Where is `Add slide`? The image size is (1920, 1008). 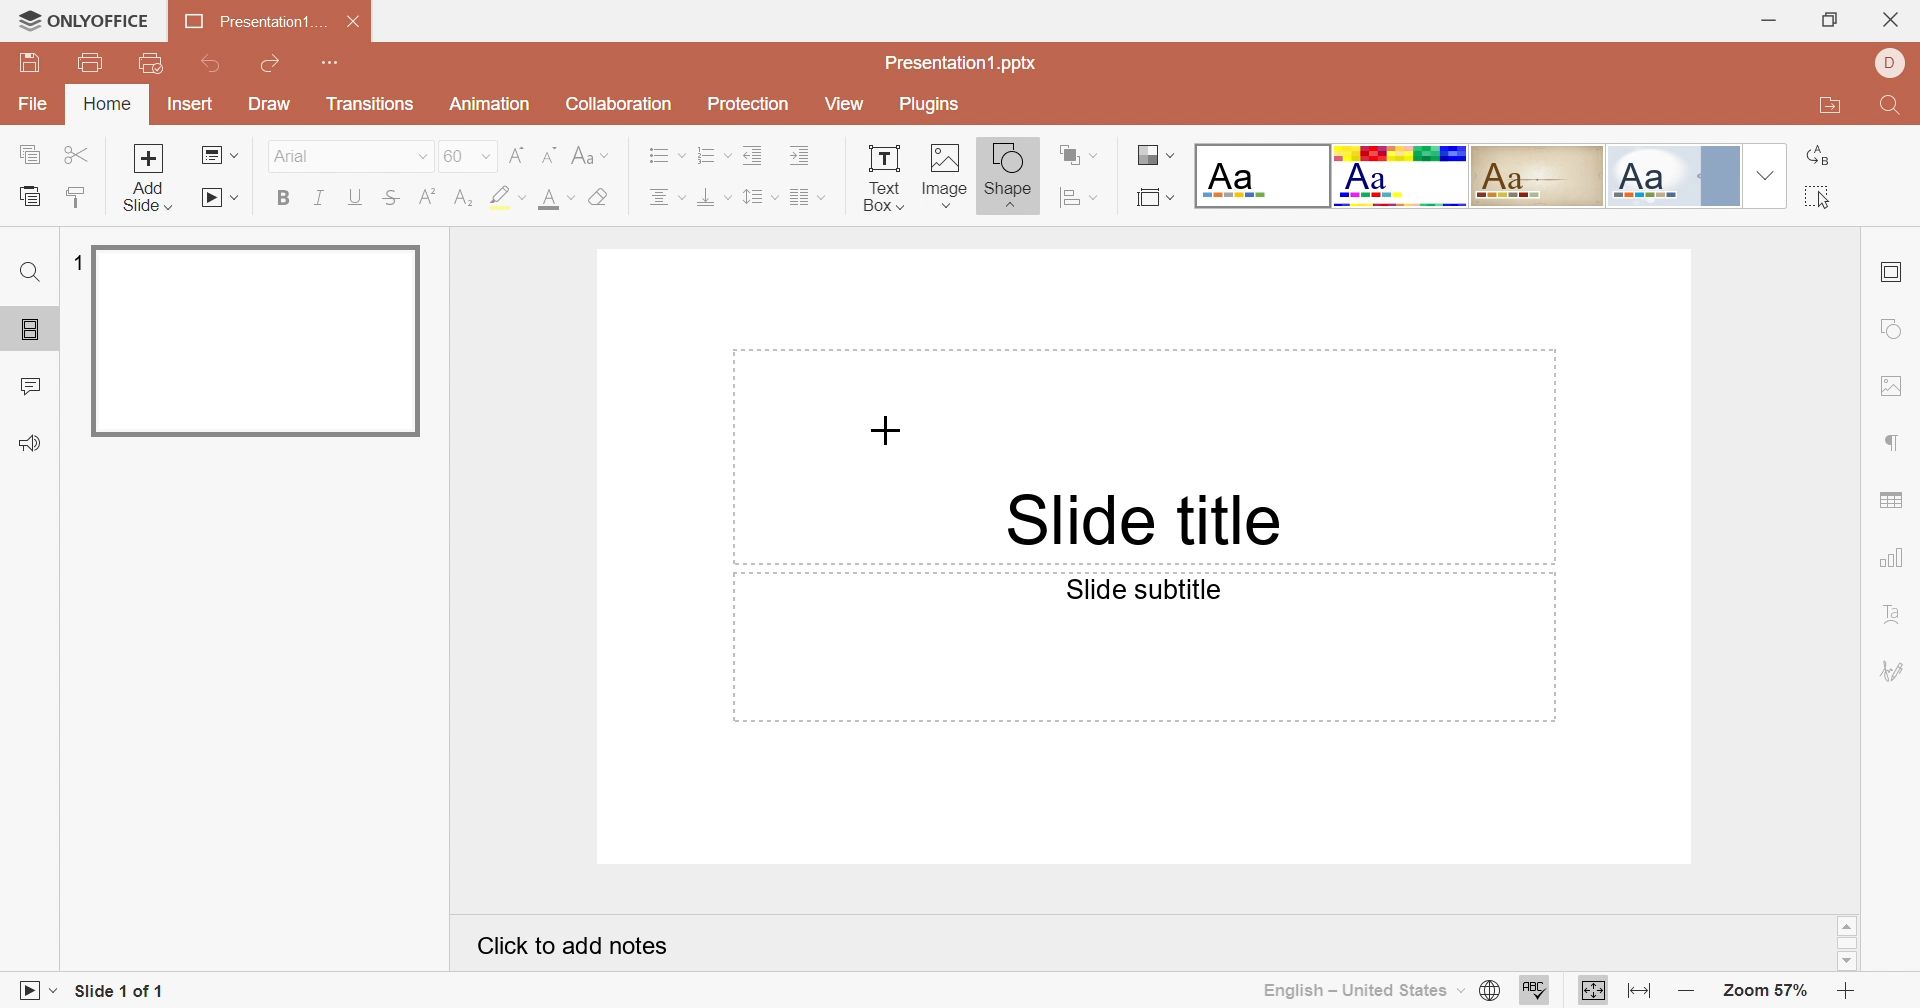
Add slide is located at coordinates (149, 178).